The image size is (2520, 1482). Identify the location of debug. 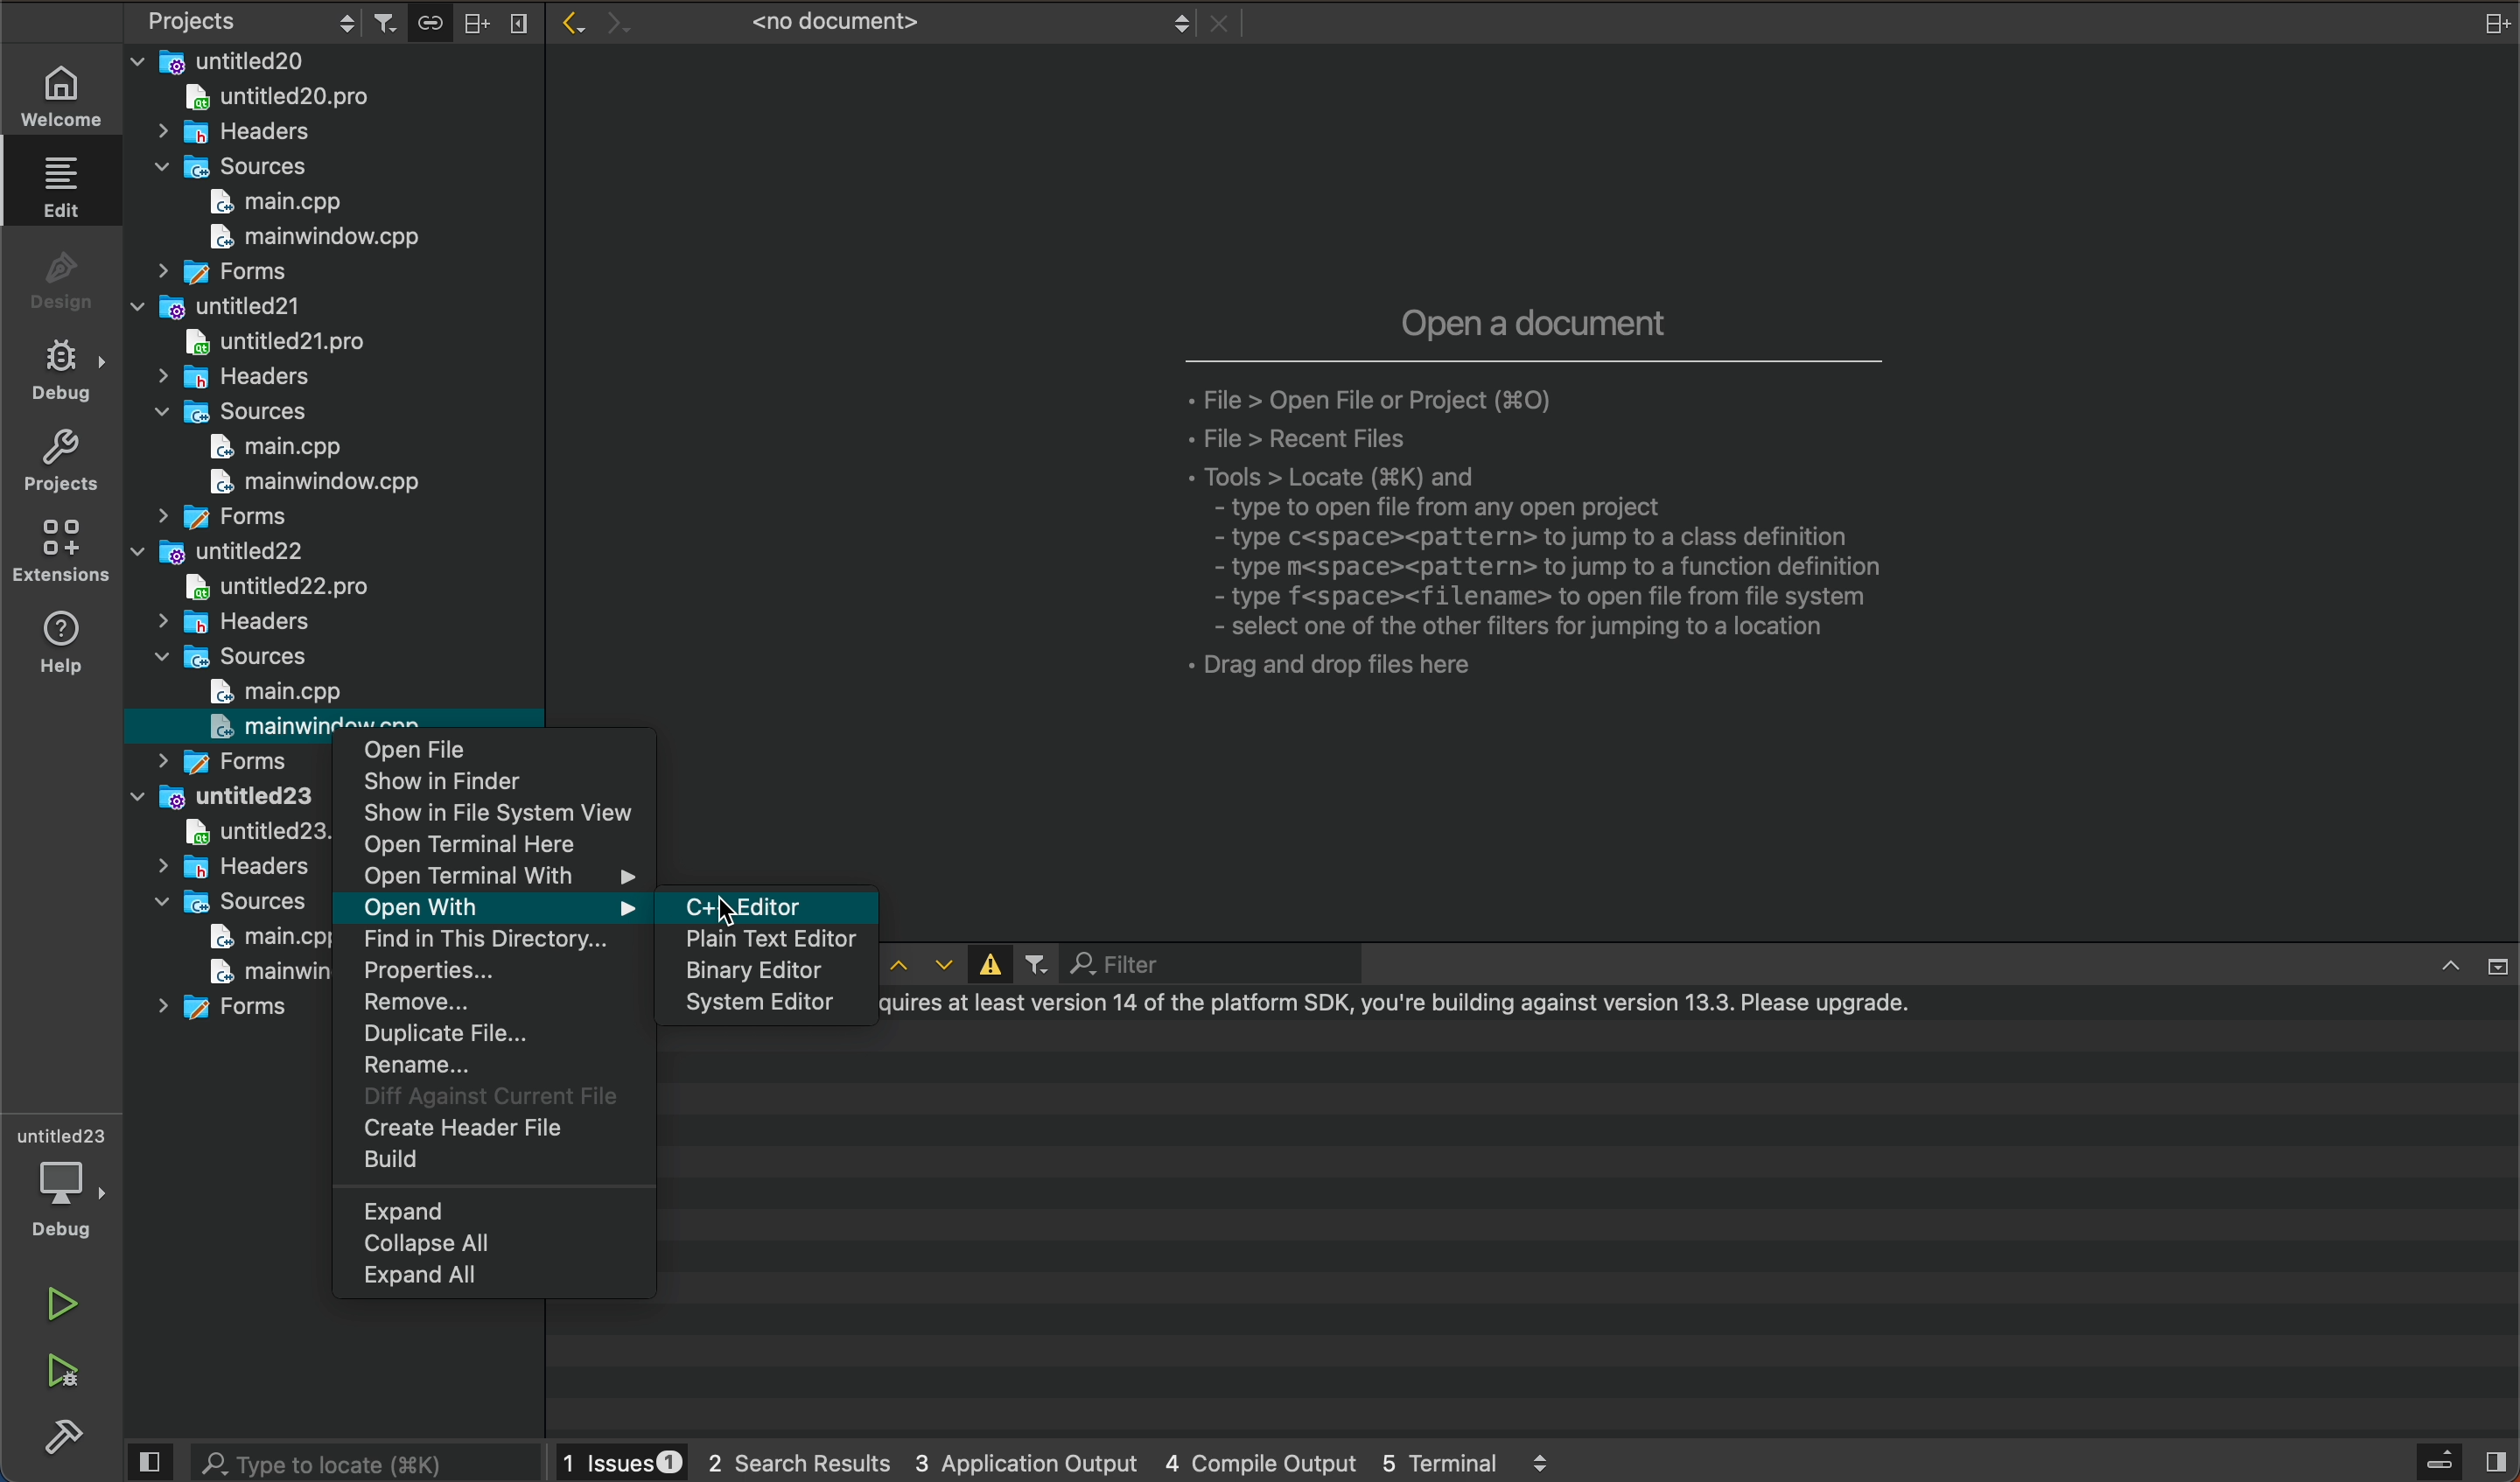
(60, 1179).